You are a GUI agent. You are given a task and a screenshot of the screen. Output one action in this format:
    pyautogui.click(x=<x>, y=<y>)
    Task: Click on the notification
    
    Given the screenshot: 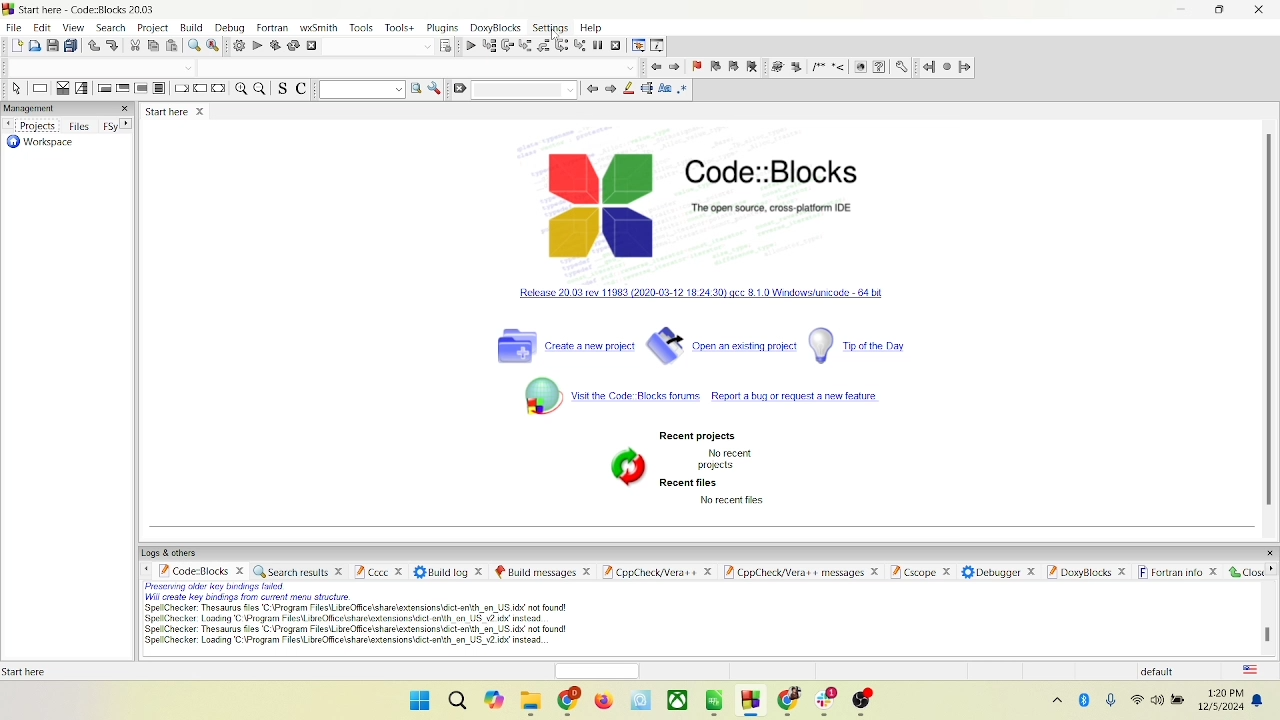 What is the action you would take?
    pyautogui.click(x=1262, y=699)
    